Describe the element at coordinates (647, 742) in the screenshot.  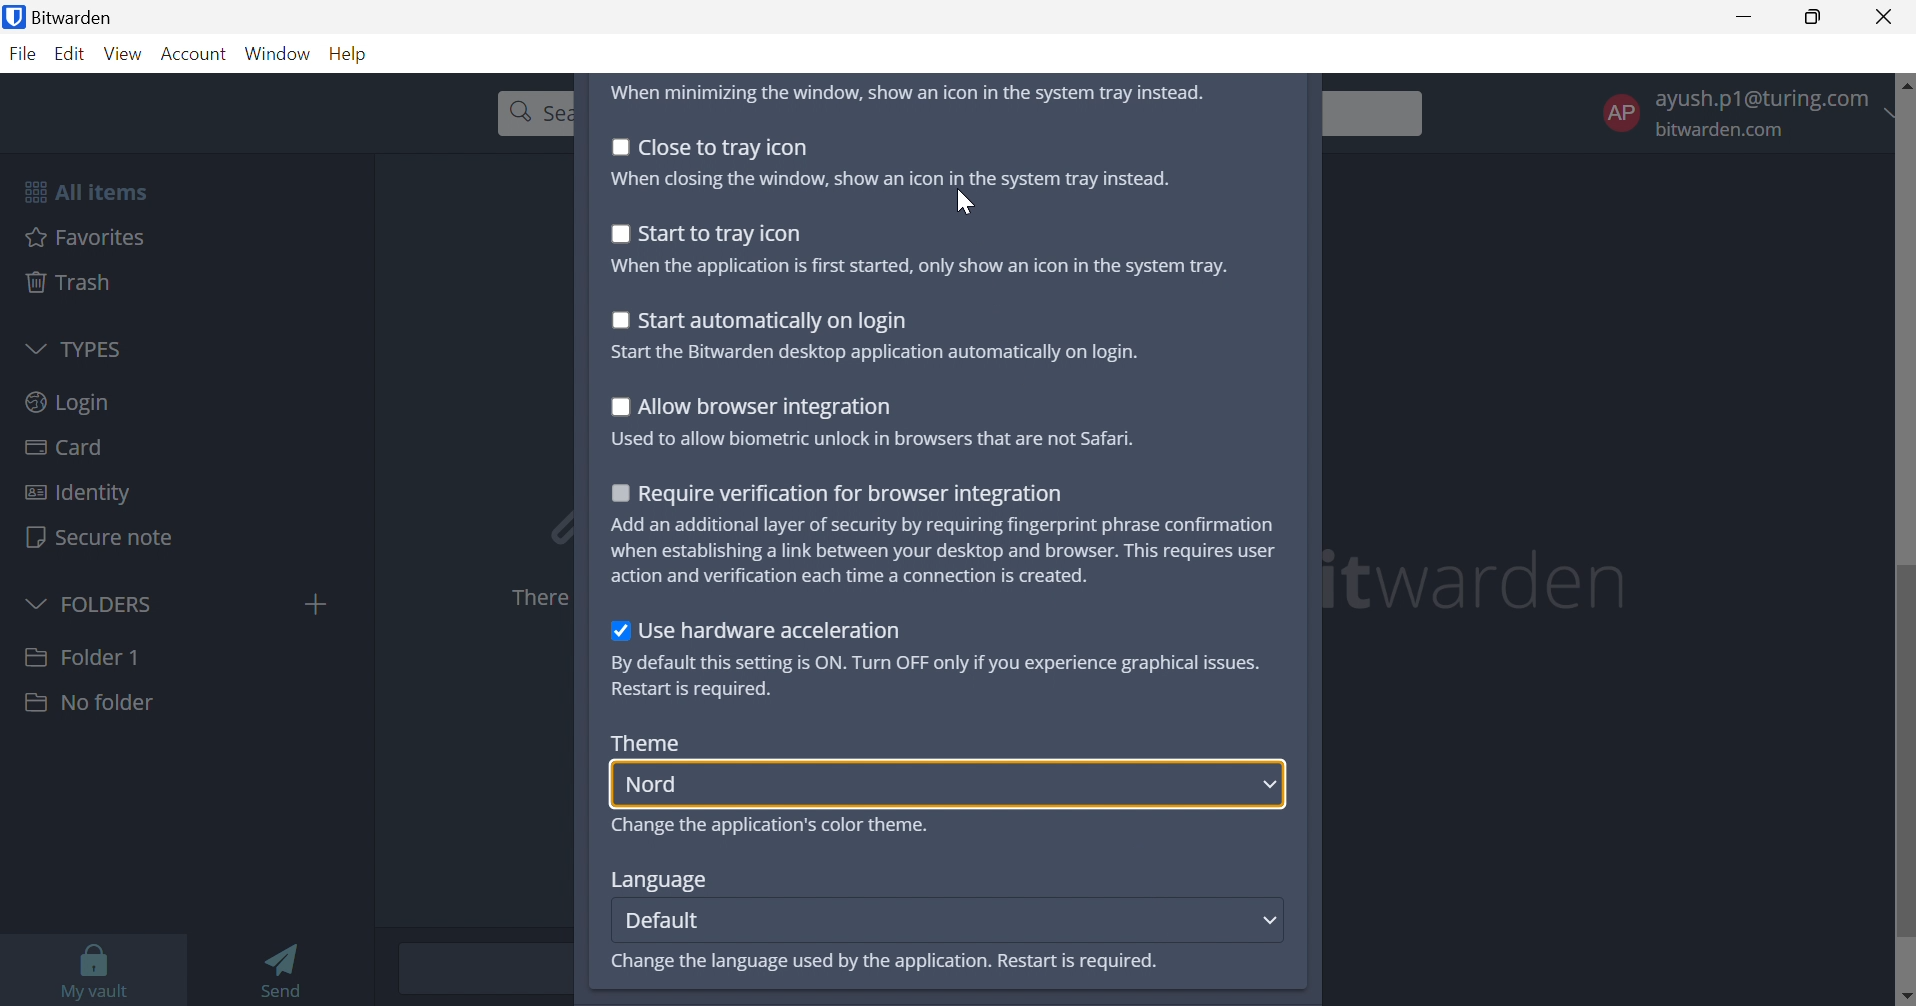
I see `Theme` at that location.